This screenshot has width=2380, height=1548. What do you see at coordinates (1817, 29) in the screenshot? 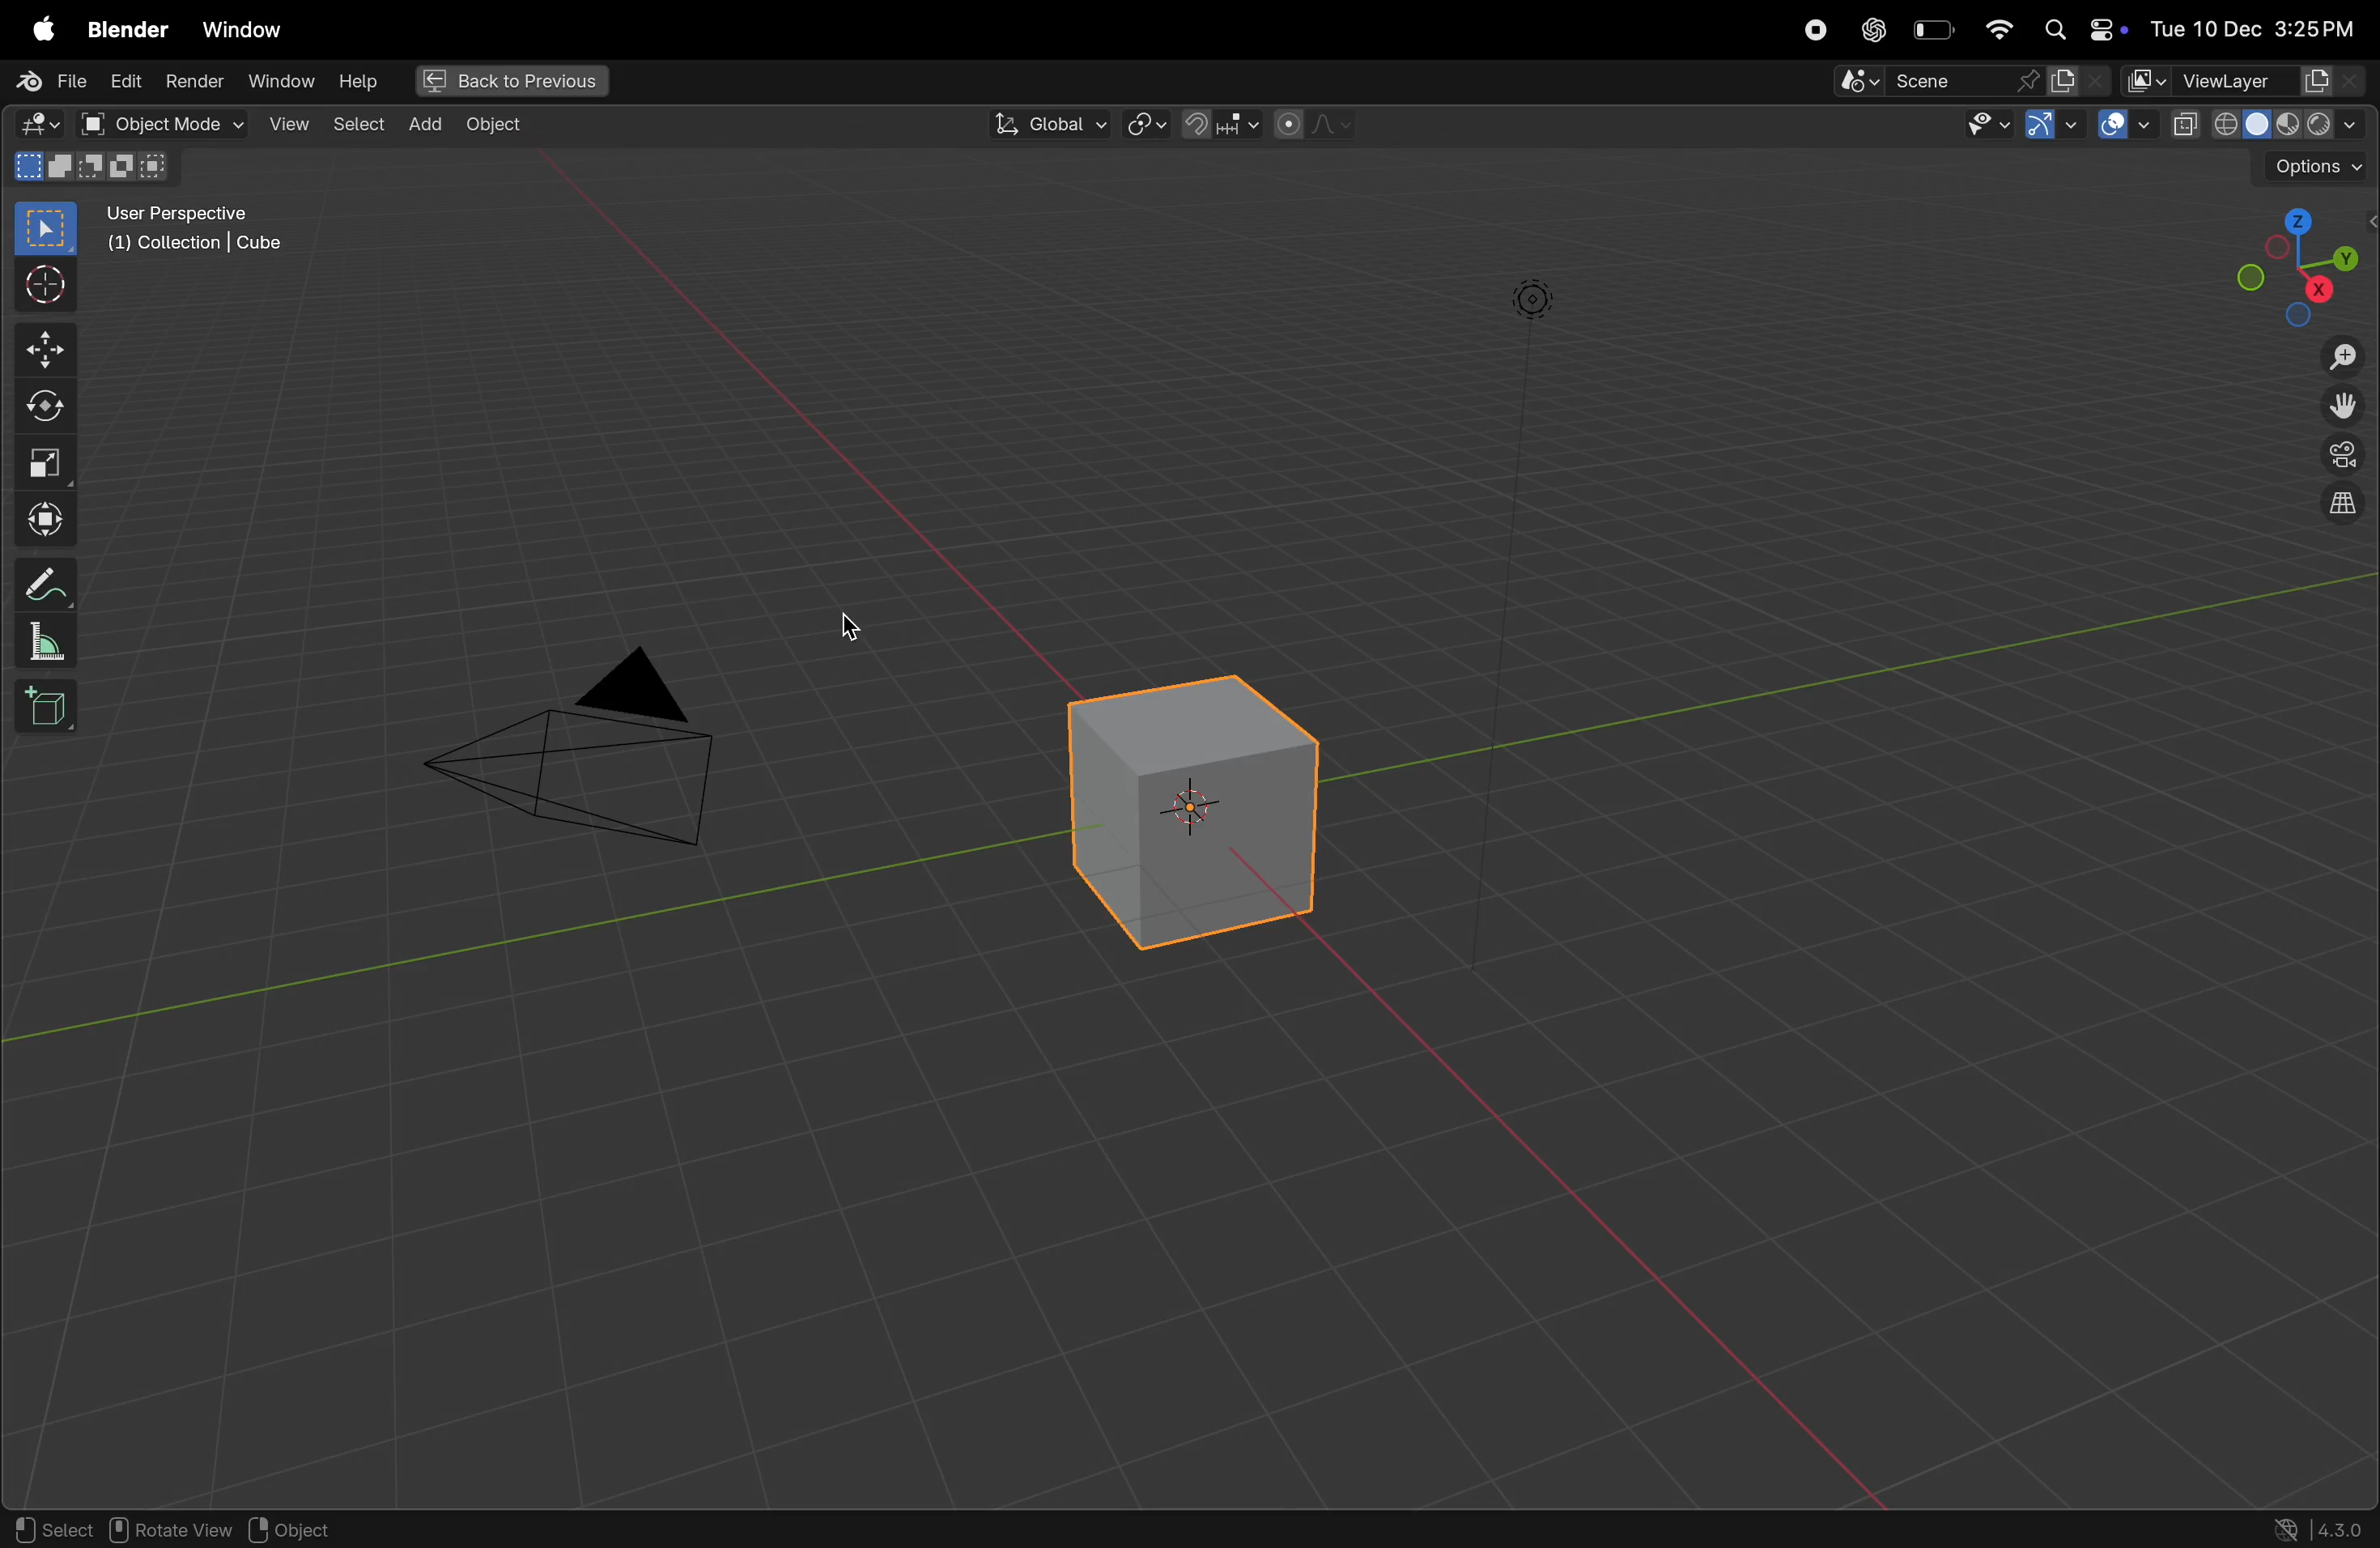
I see `record` at bounding box center [1817, 29].